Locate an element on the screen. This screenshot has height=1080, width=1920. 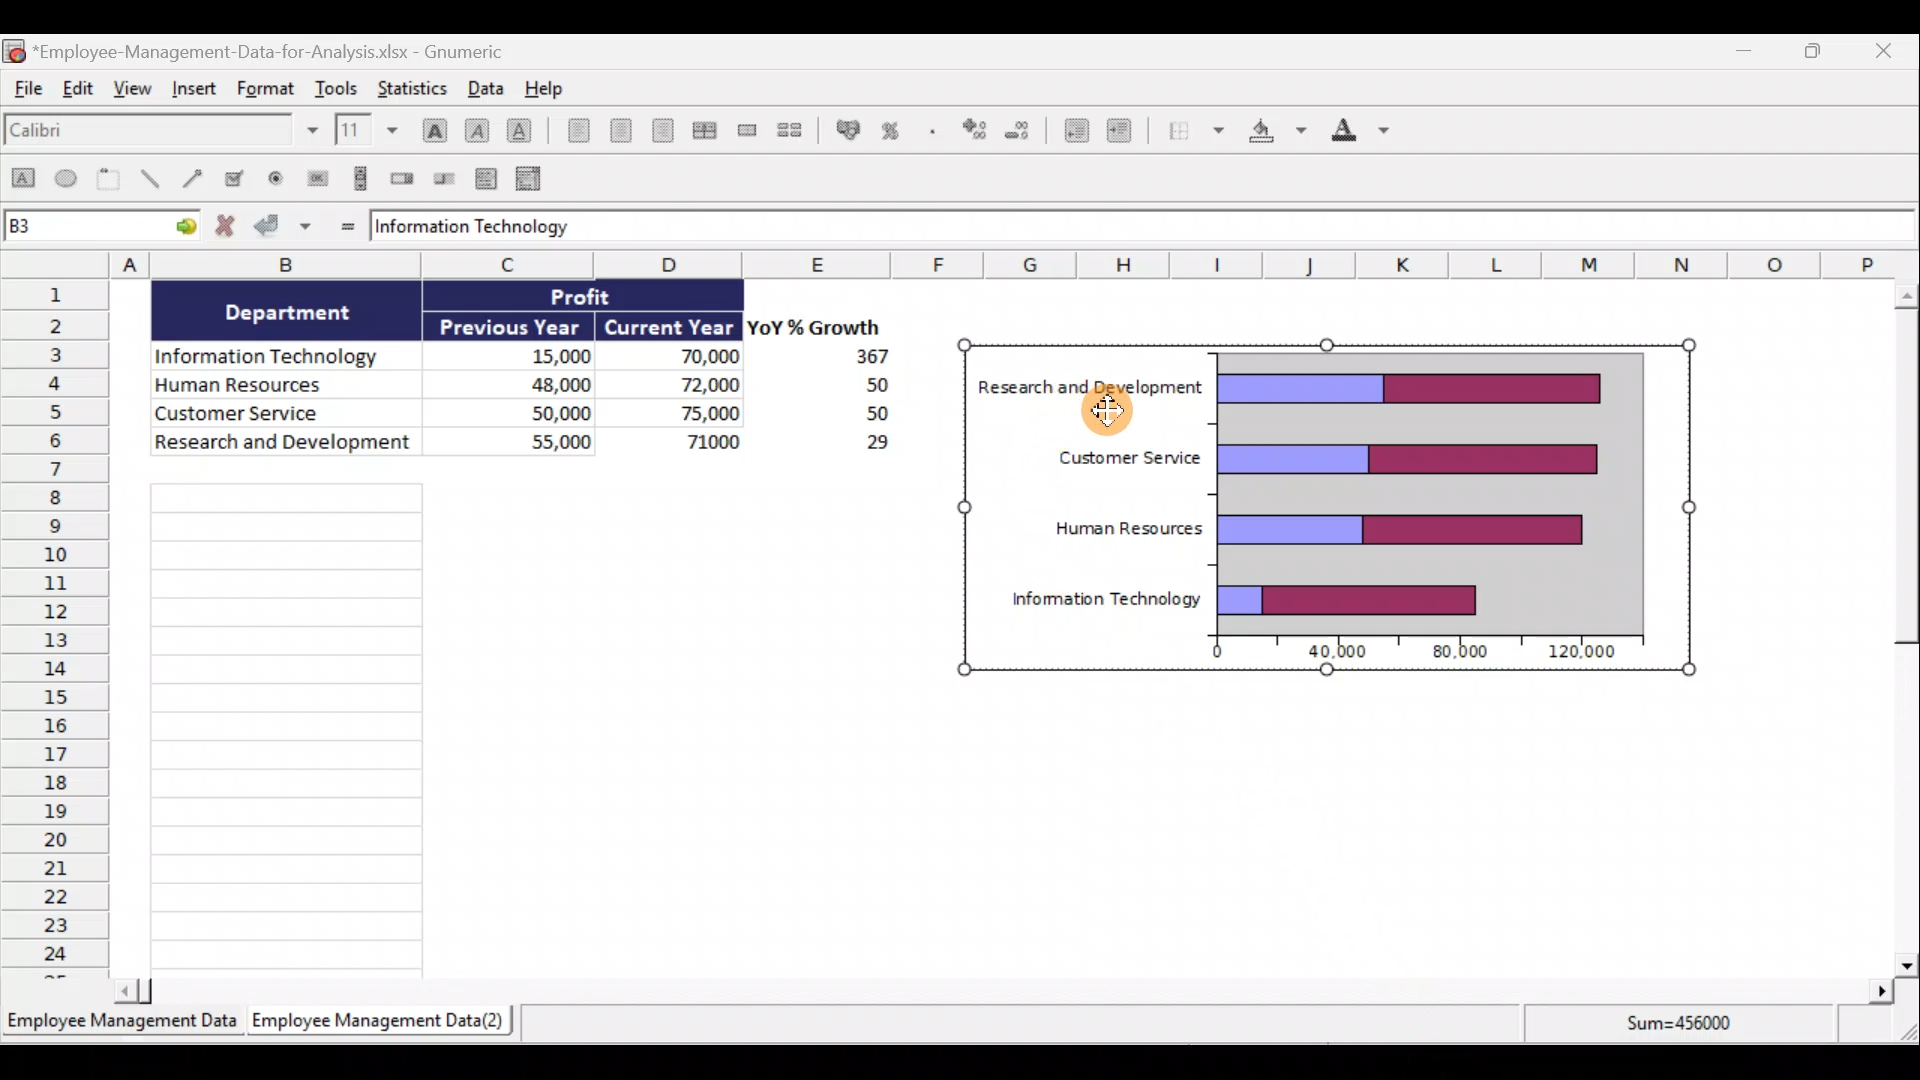
Edit is located at coordinates (82, 93).